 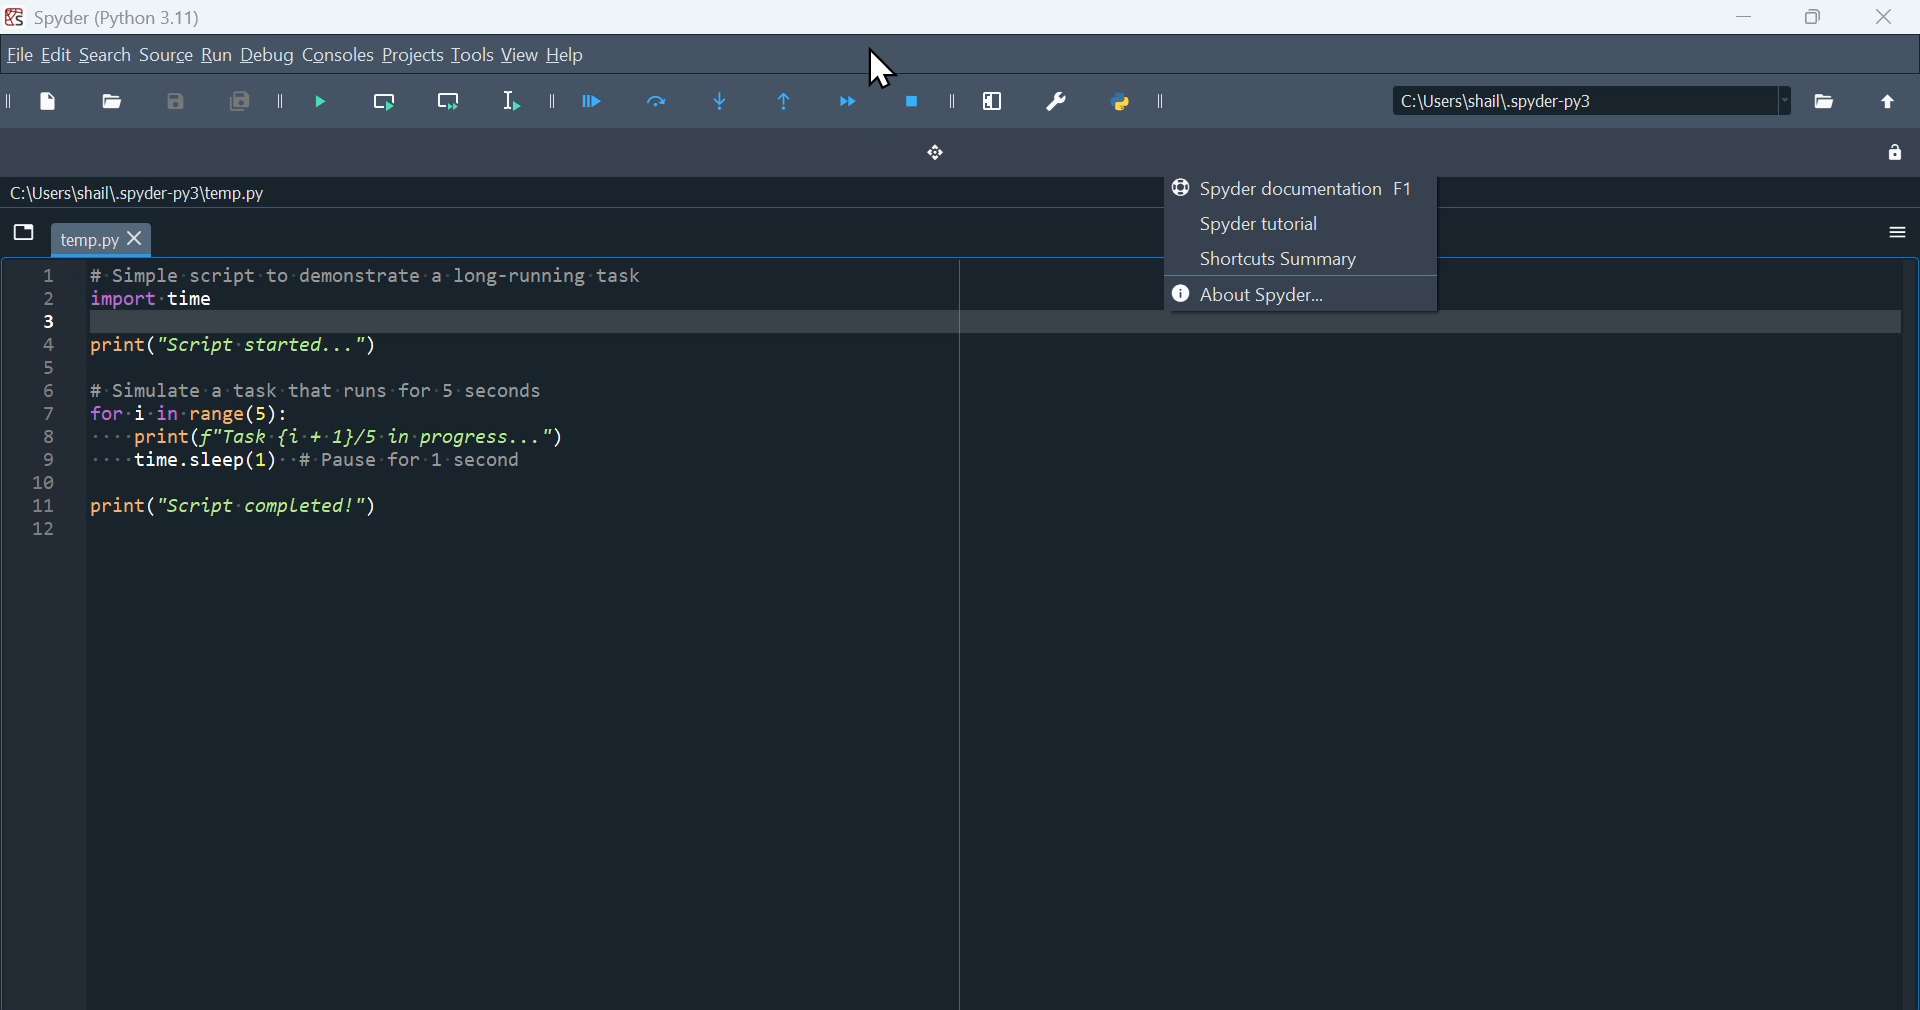 What do you see at coordinates (356, 401) in the screenshot?
I see `Python code` at bounding box center [356, 401].